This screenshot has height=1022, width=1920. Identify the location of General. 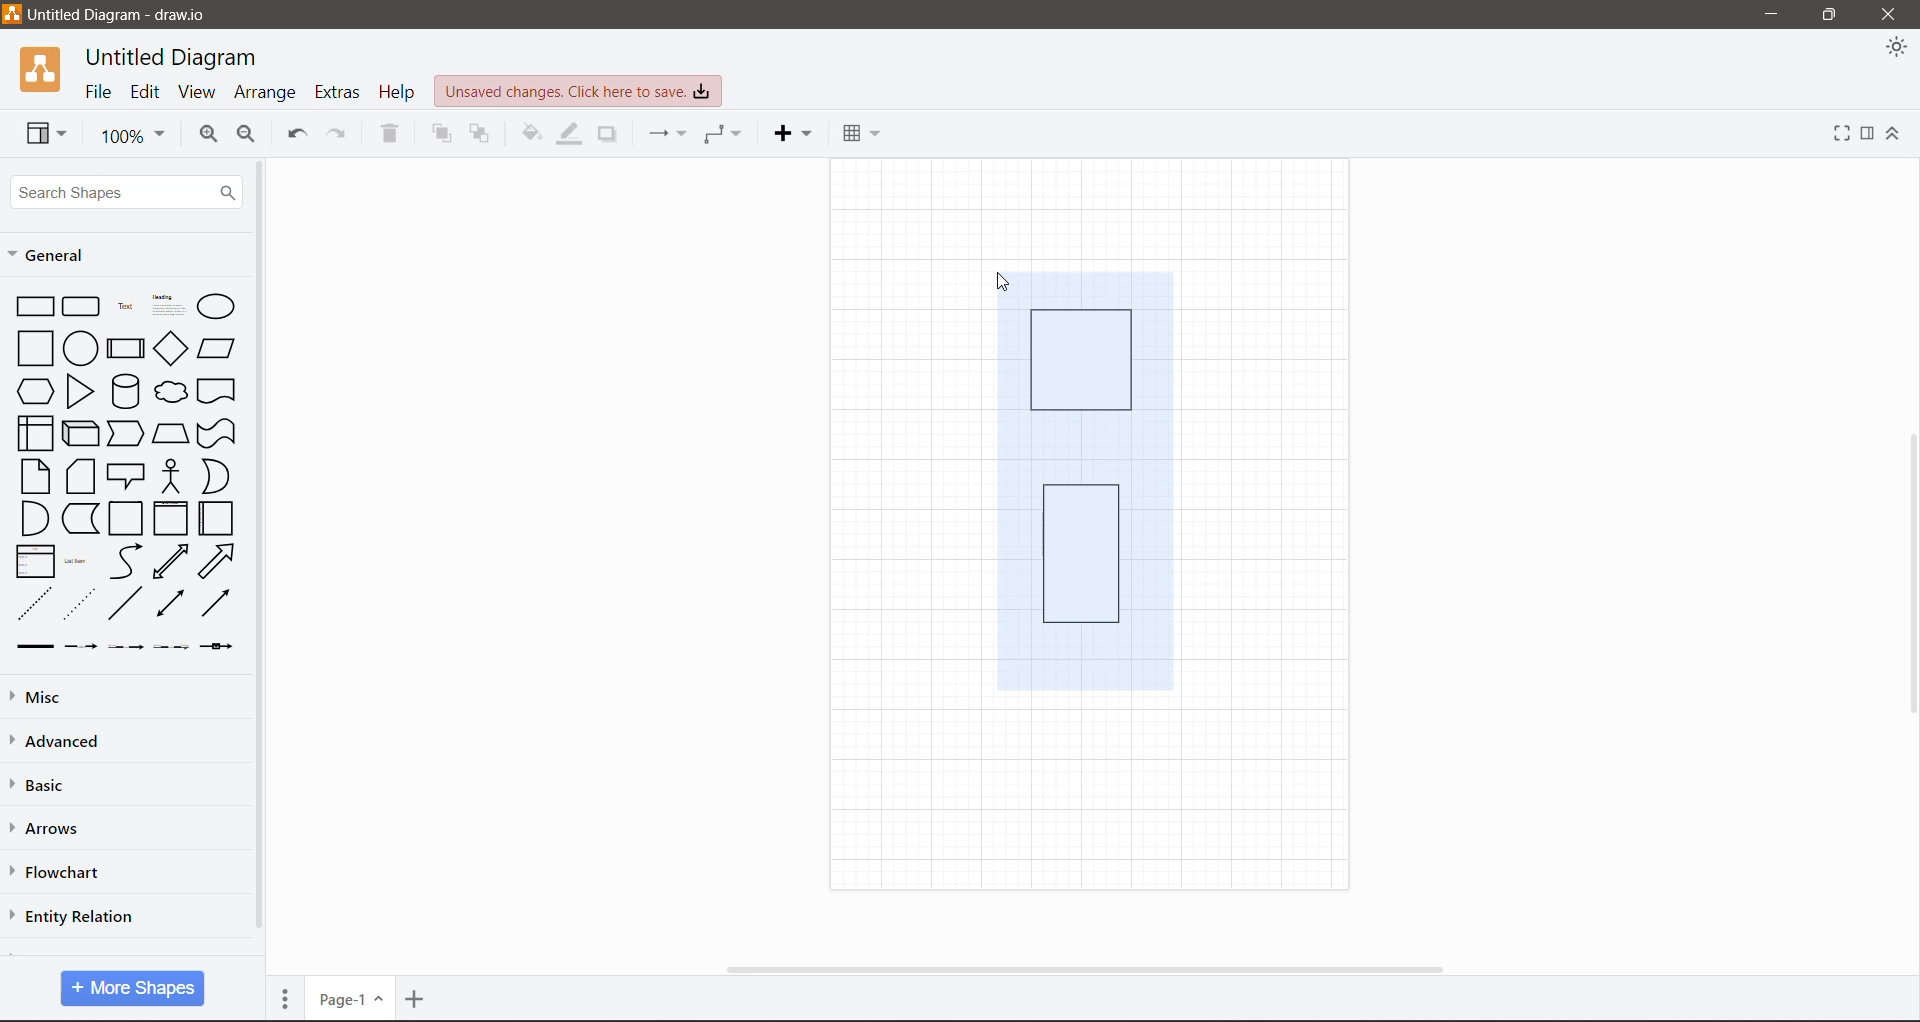
(61, 258).